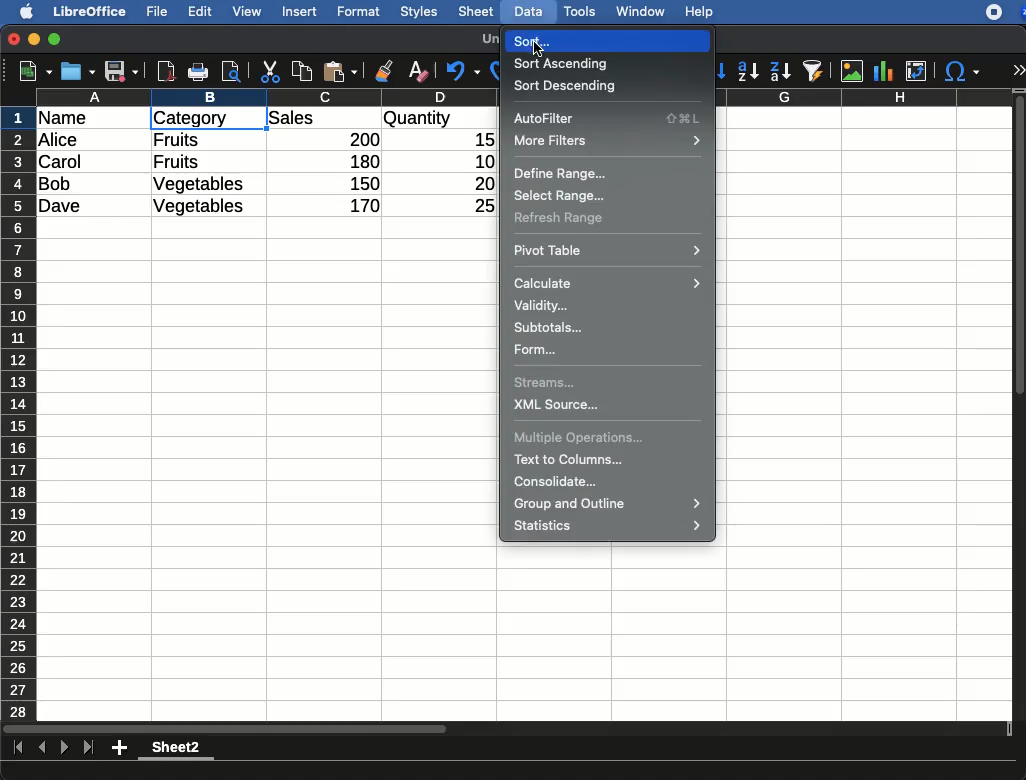 The height and width of the screenshot is (780, 1026). Describe the element at coordinates (552, 327) in the screenshot. I see `subtotals ` at that location.